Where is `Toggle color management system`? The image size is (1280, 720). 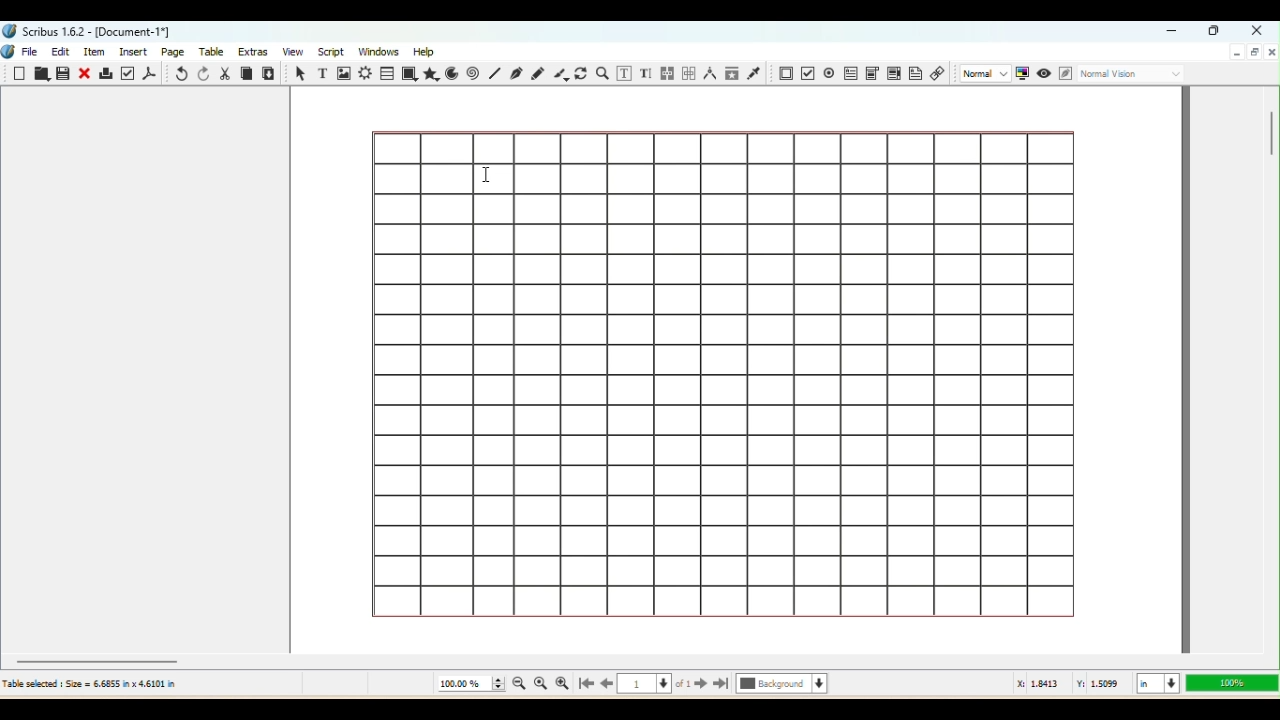 Toggle color management system is located at coordinates (1022, 74).